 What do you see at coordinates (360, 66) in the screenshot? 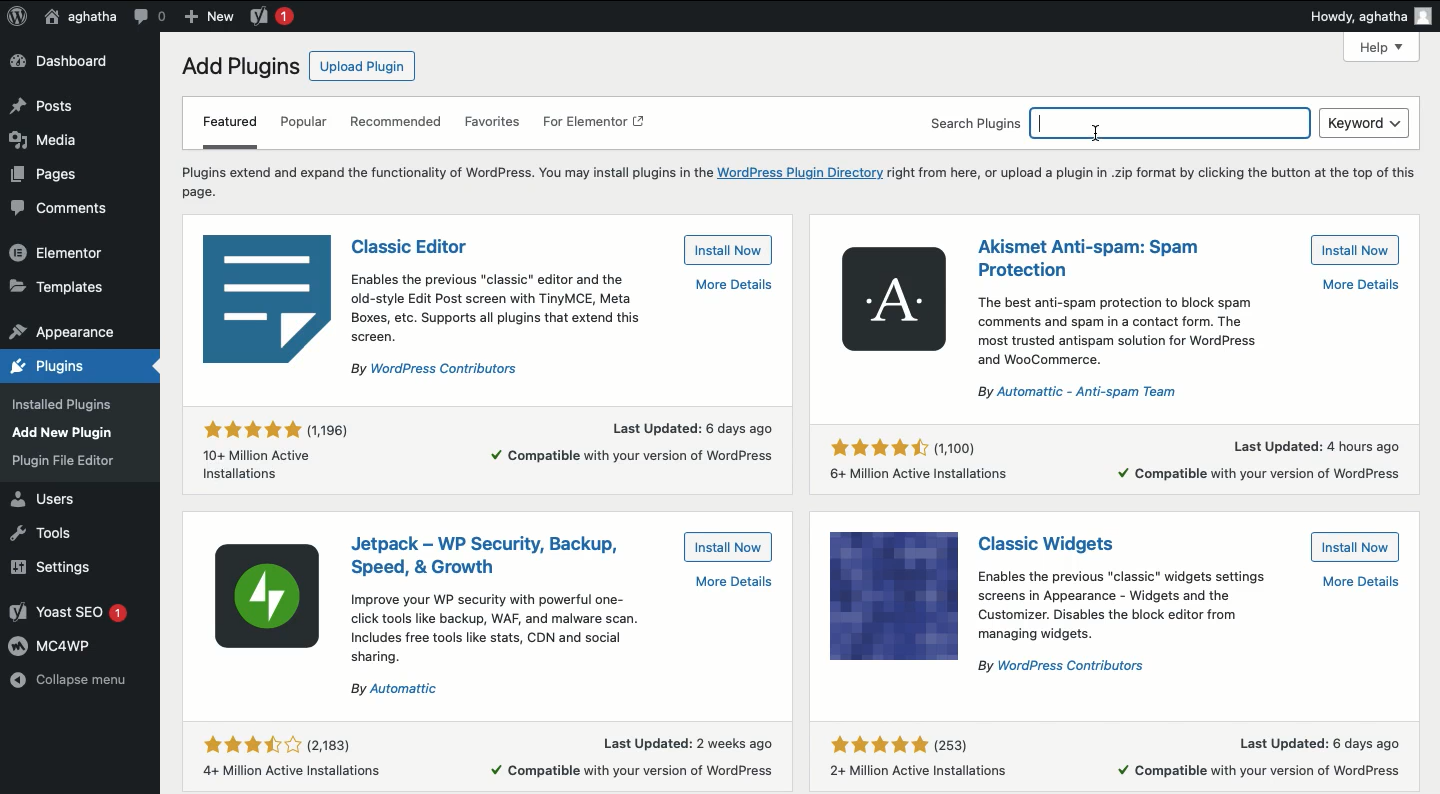
I see `Upload plugin` at bounding box center [360, 66].